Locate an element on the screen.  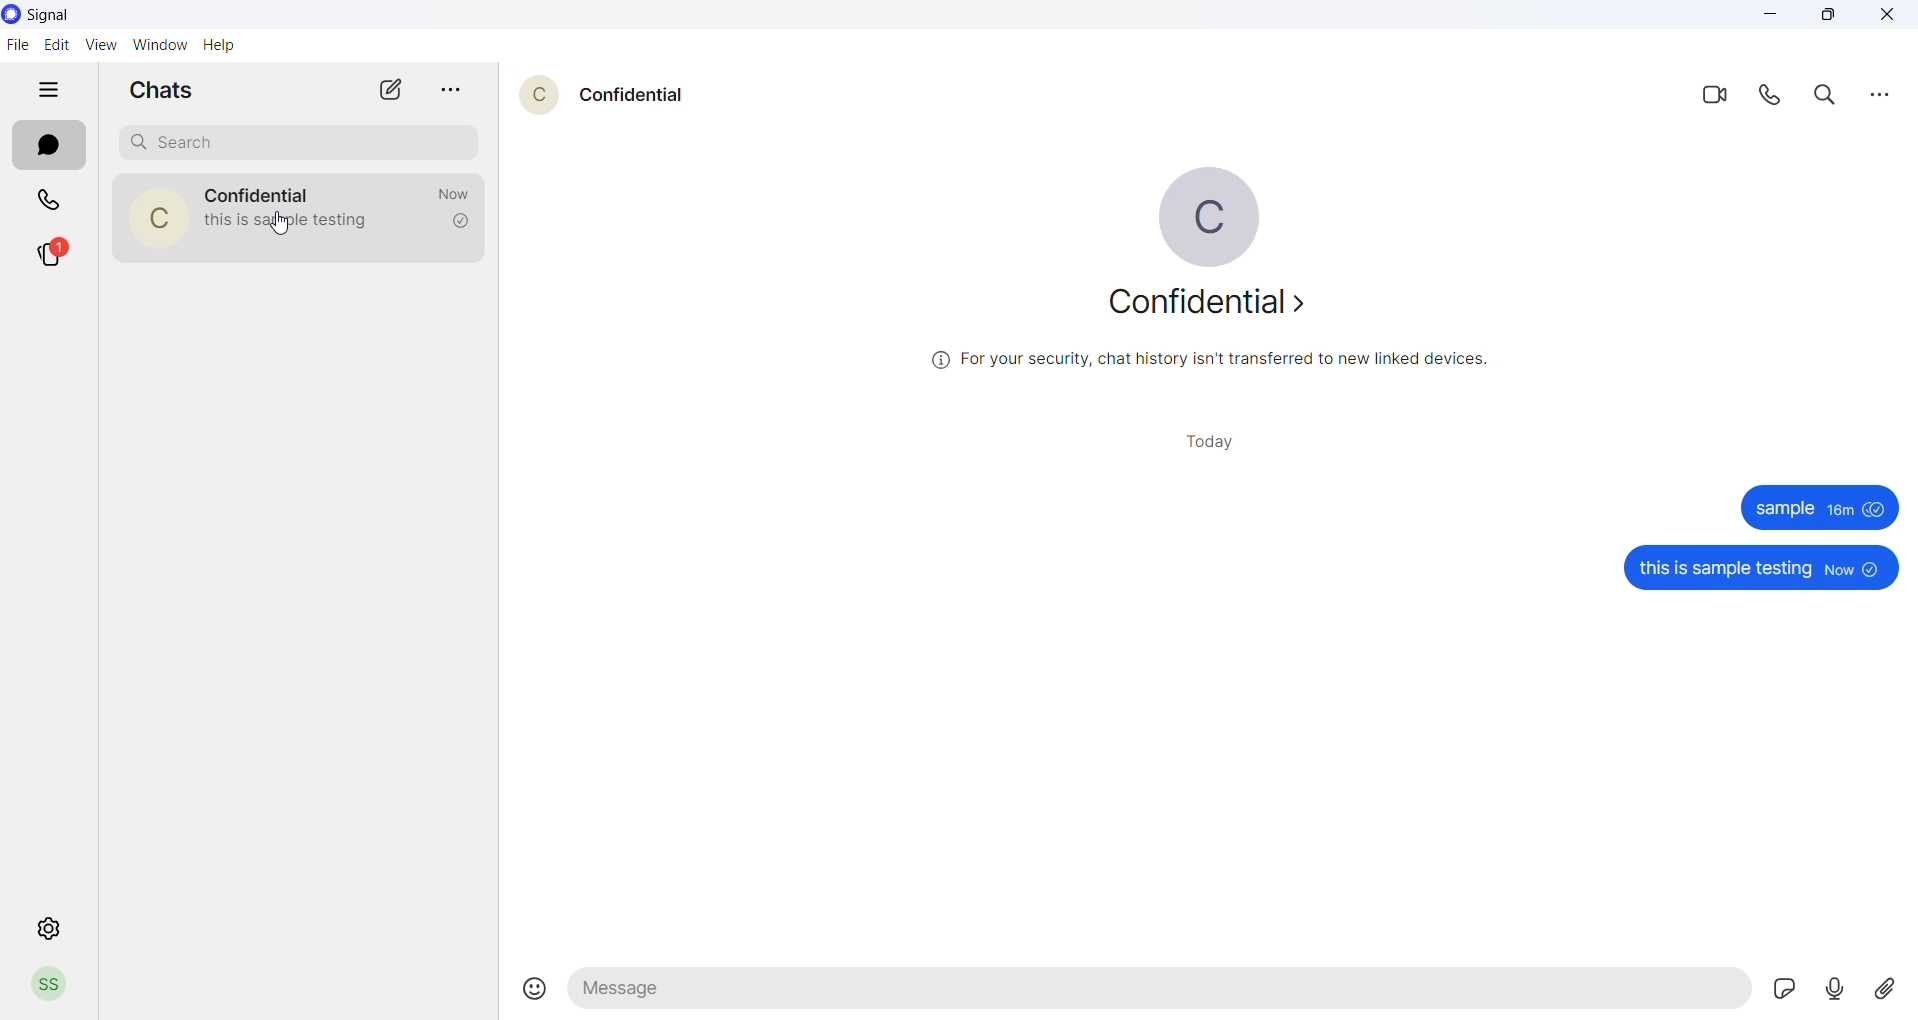
signal is located at coordinates (51, 17).